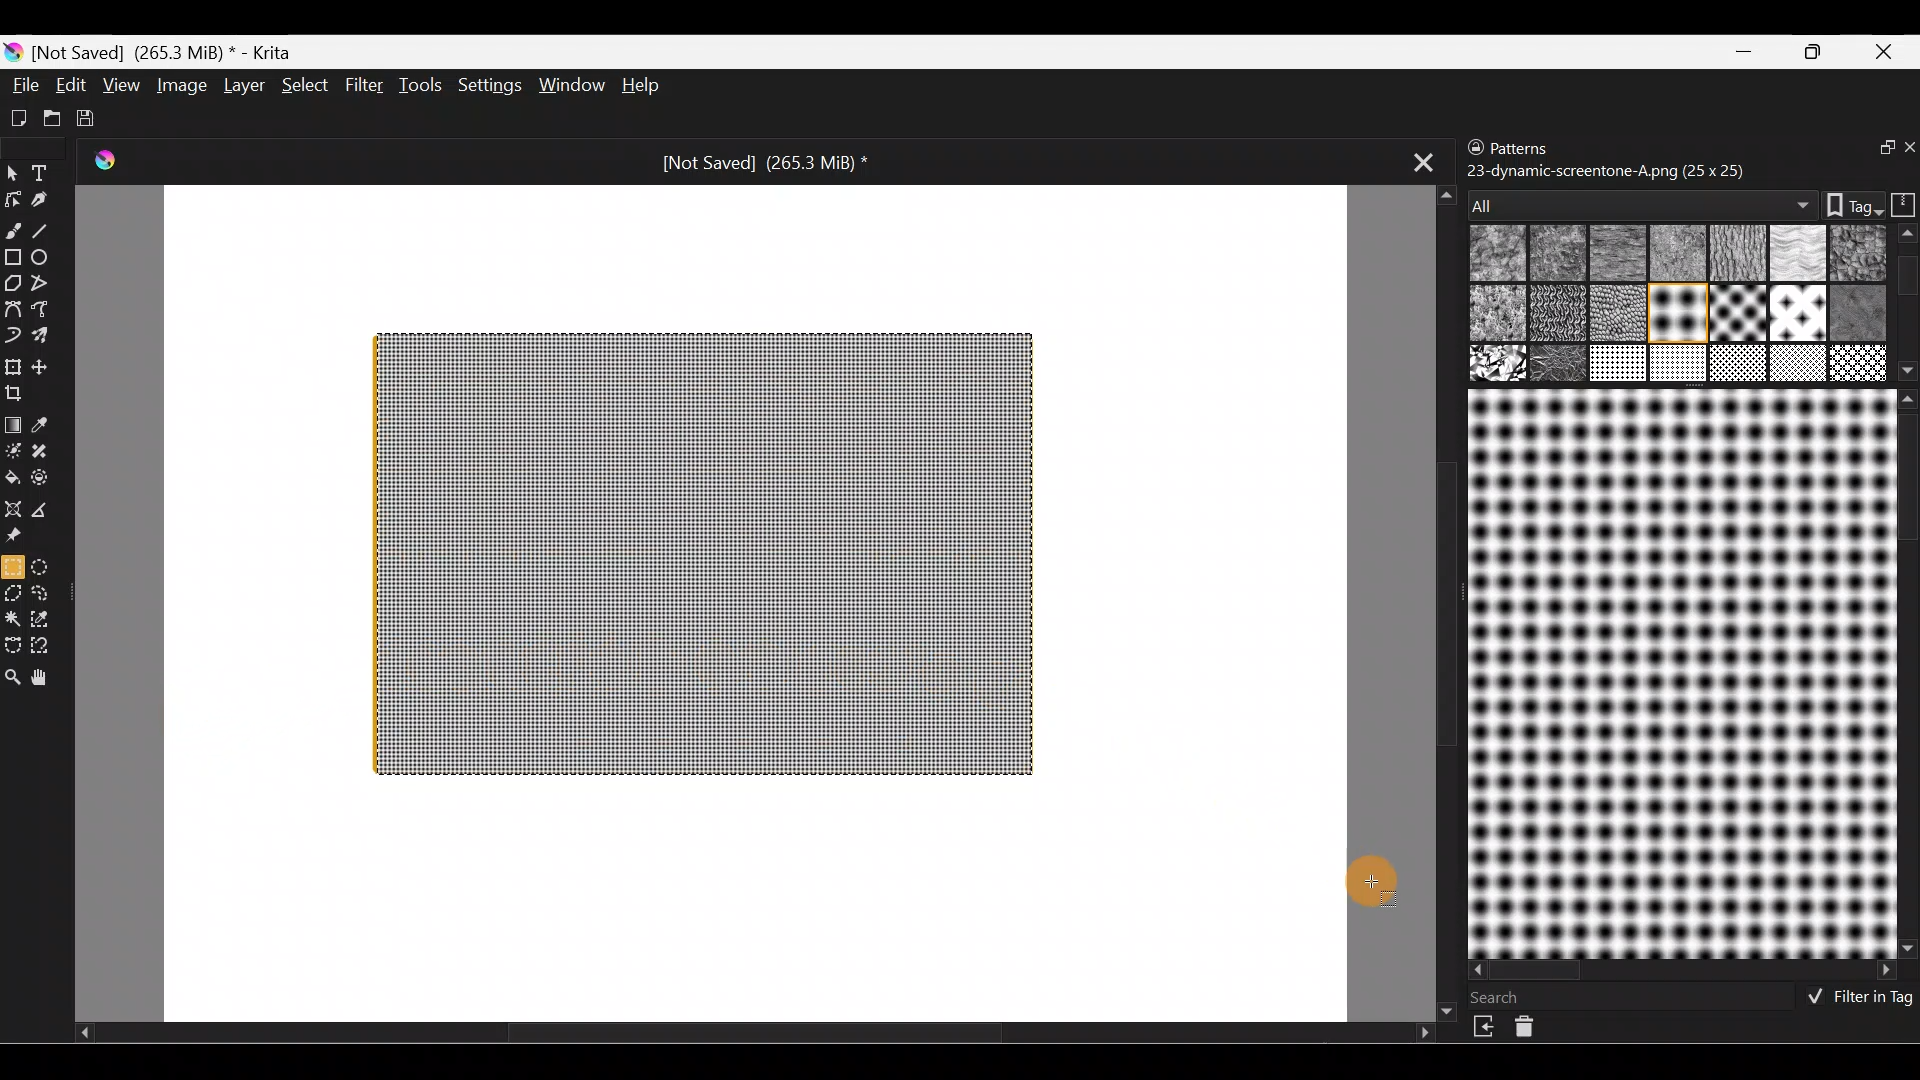  I want to click on Colourise mask tool, so click(12, 450).